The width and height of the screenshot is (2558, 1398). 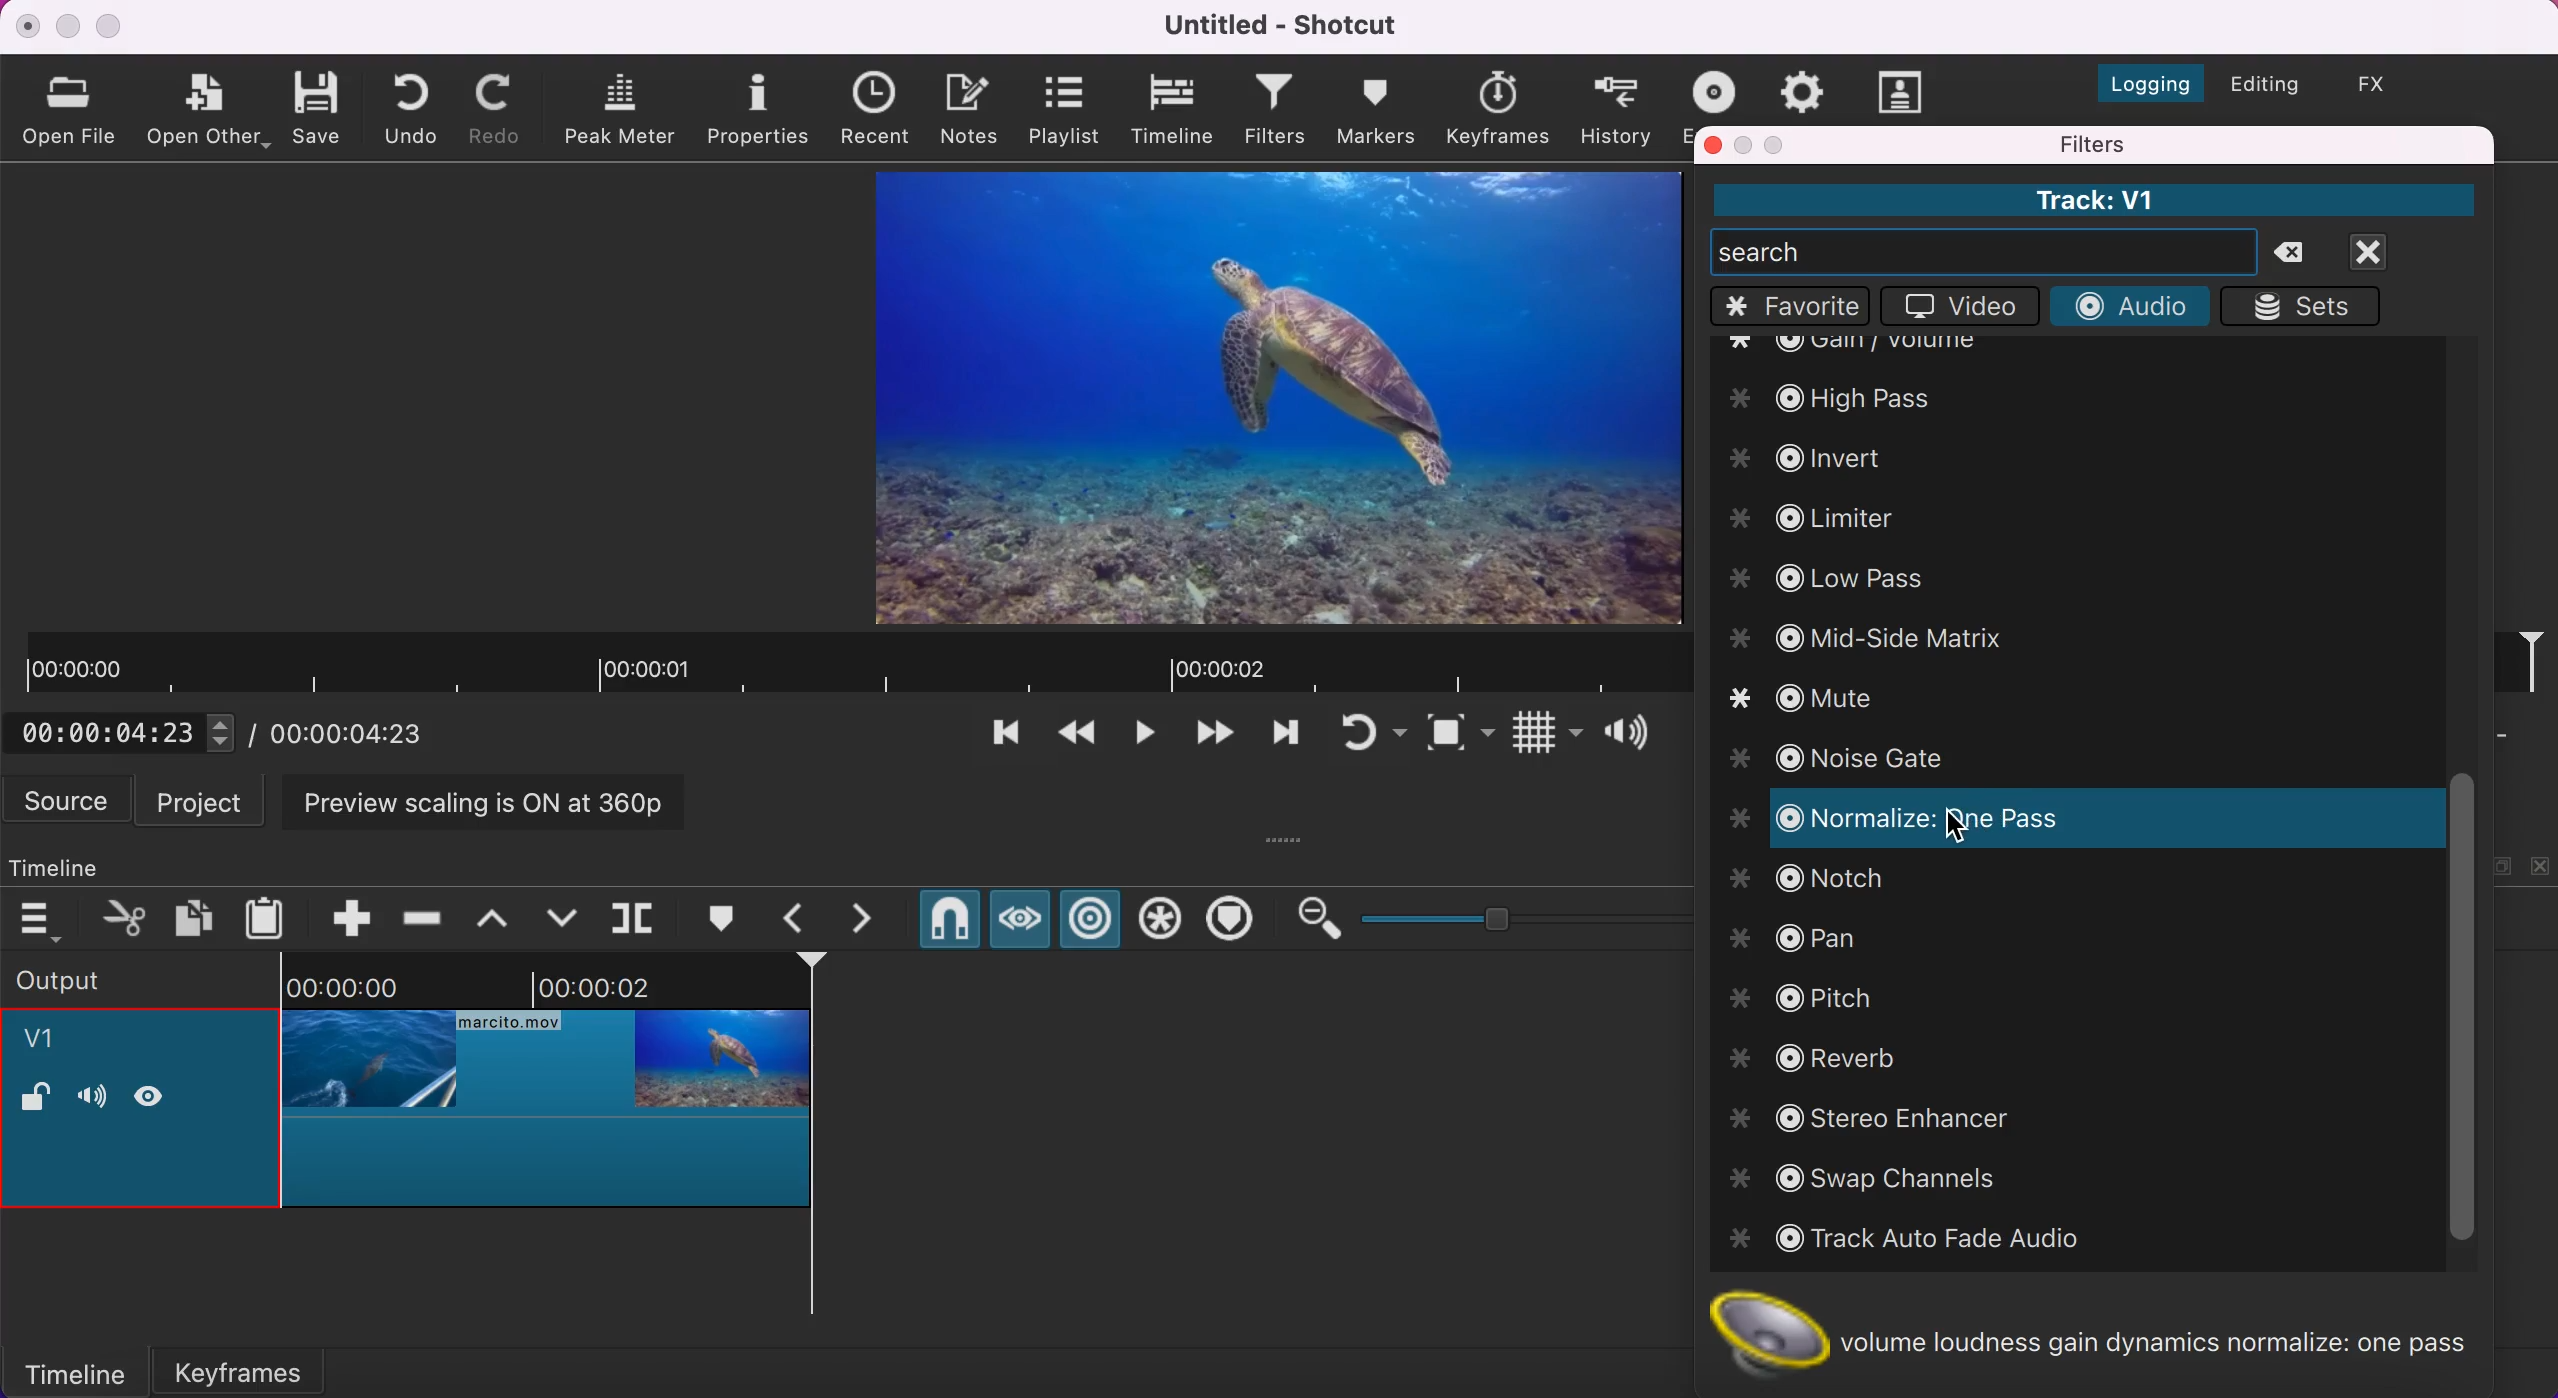 What do you see at coordinates (1827, 1057) in the screenshot?
I see `reverb` at bounding box center [1827, 1057].